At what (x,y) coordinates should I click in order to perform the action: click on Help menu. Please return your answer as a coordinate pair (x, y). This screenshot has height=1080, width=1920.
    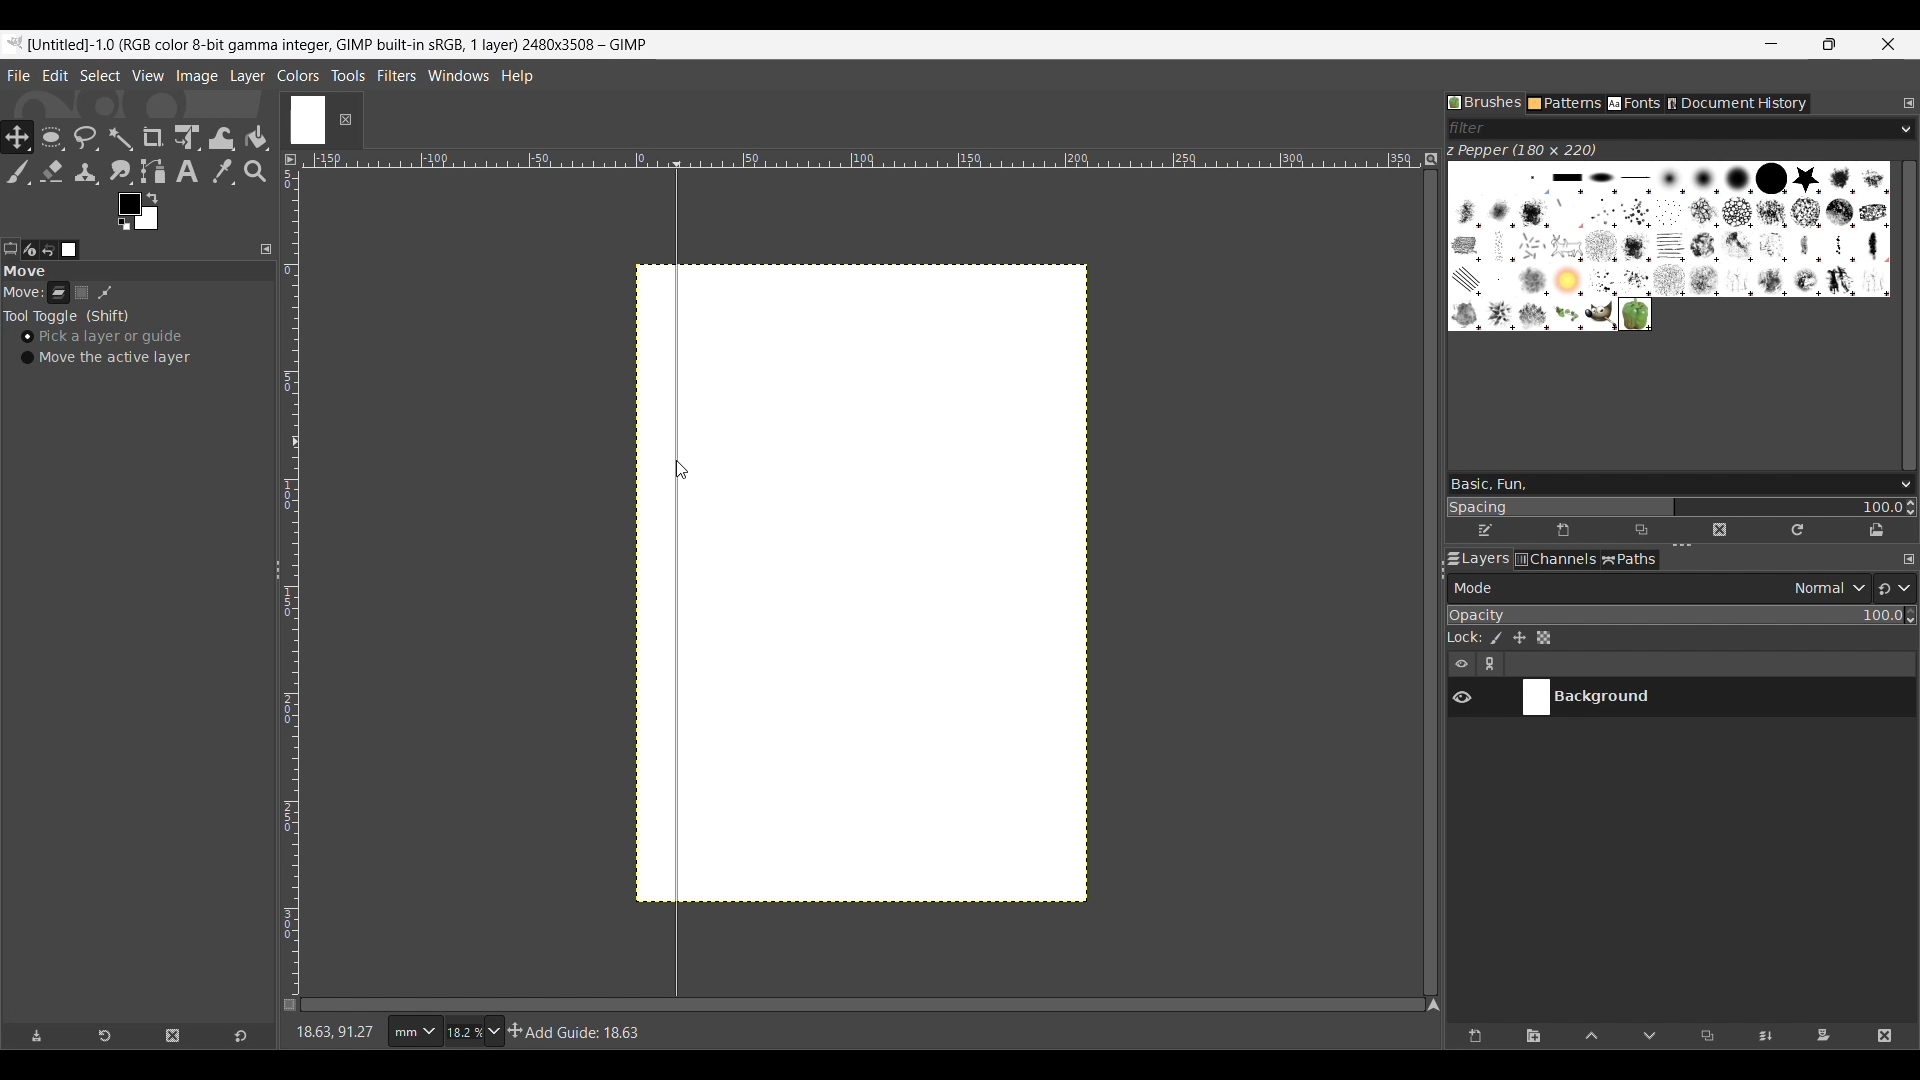
    Looking at the image, I should click on (516, 75).